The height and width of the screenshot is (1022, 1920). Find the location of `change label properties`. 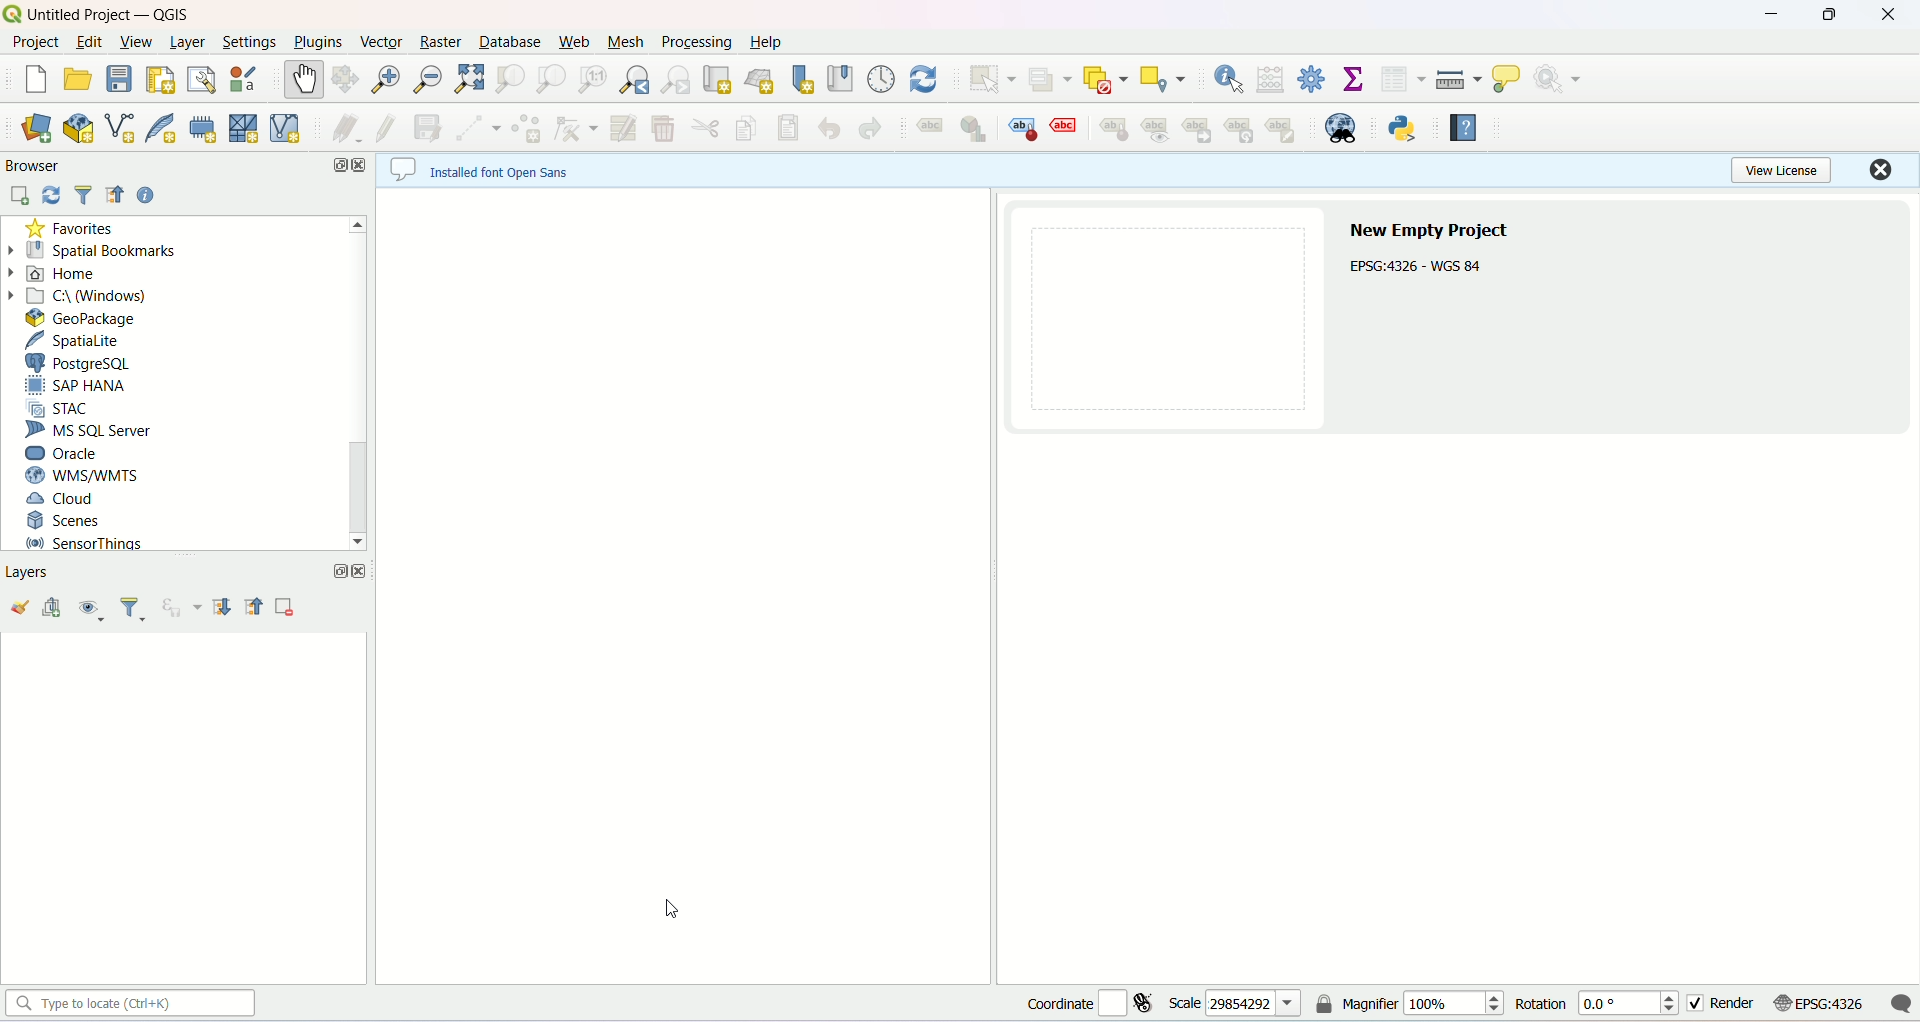

change label properties is located at coordinates (1280, 128).